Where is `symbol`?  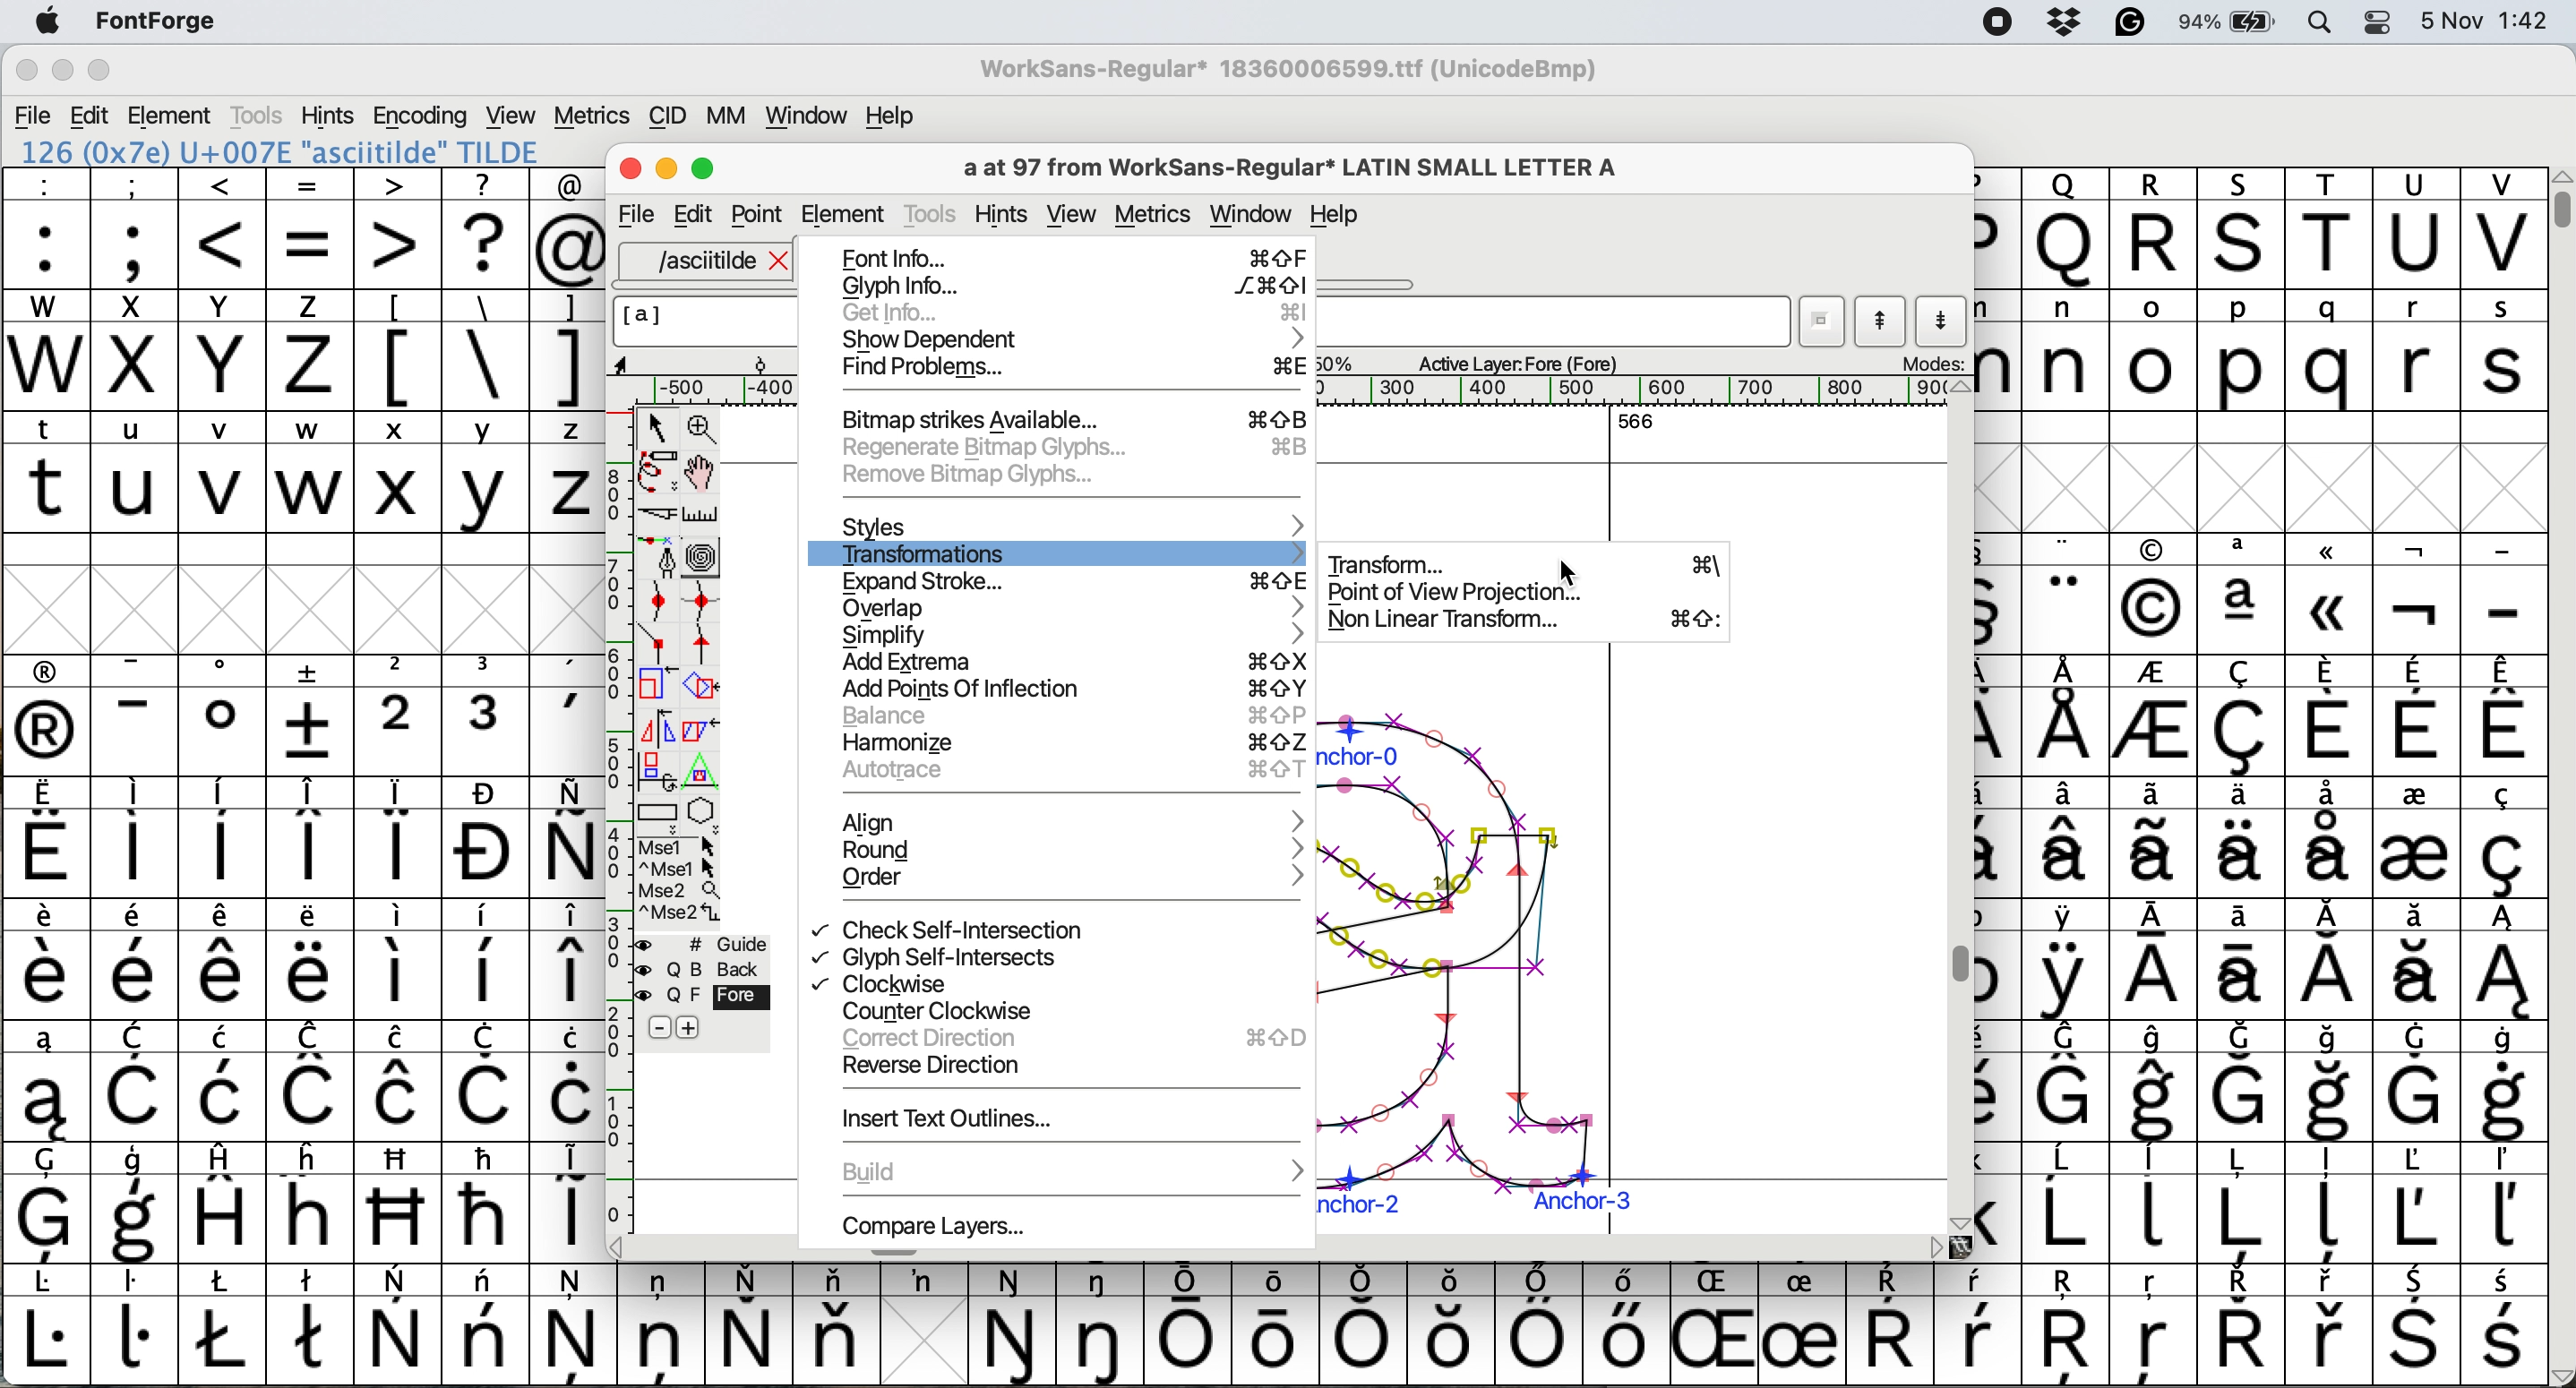 symbol is located at coordinates (1104, 1324).